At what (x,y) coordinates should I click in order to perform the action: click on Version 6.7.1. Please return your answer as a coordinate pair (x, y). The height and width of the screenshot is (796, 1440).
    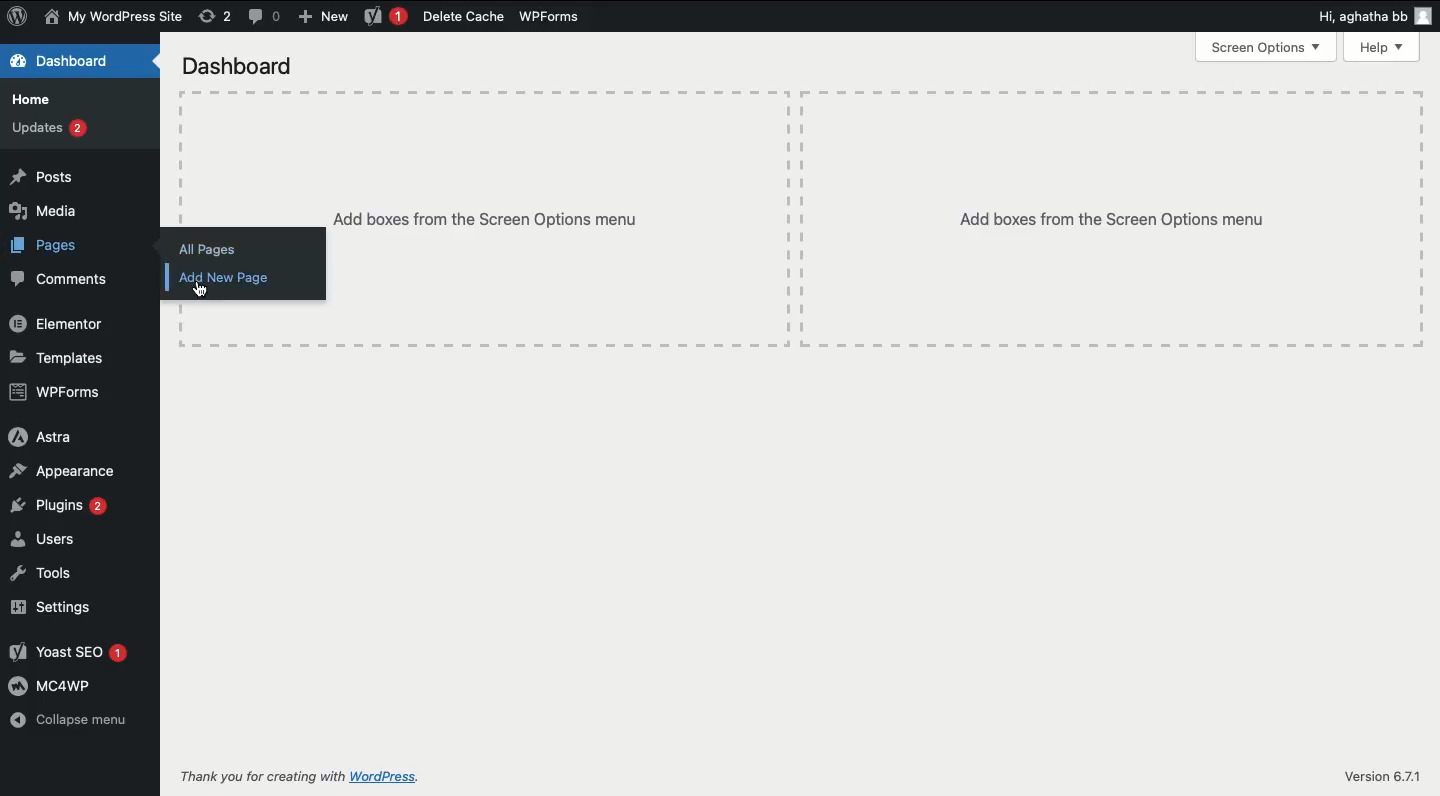
    Looking at the image, I should click on (1381, 771).